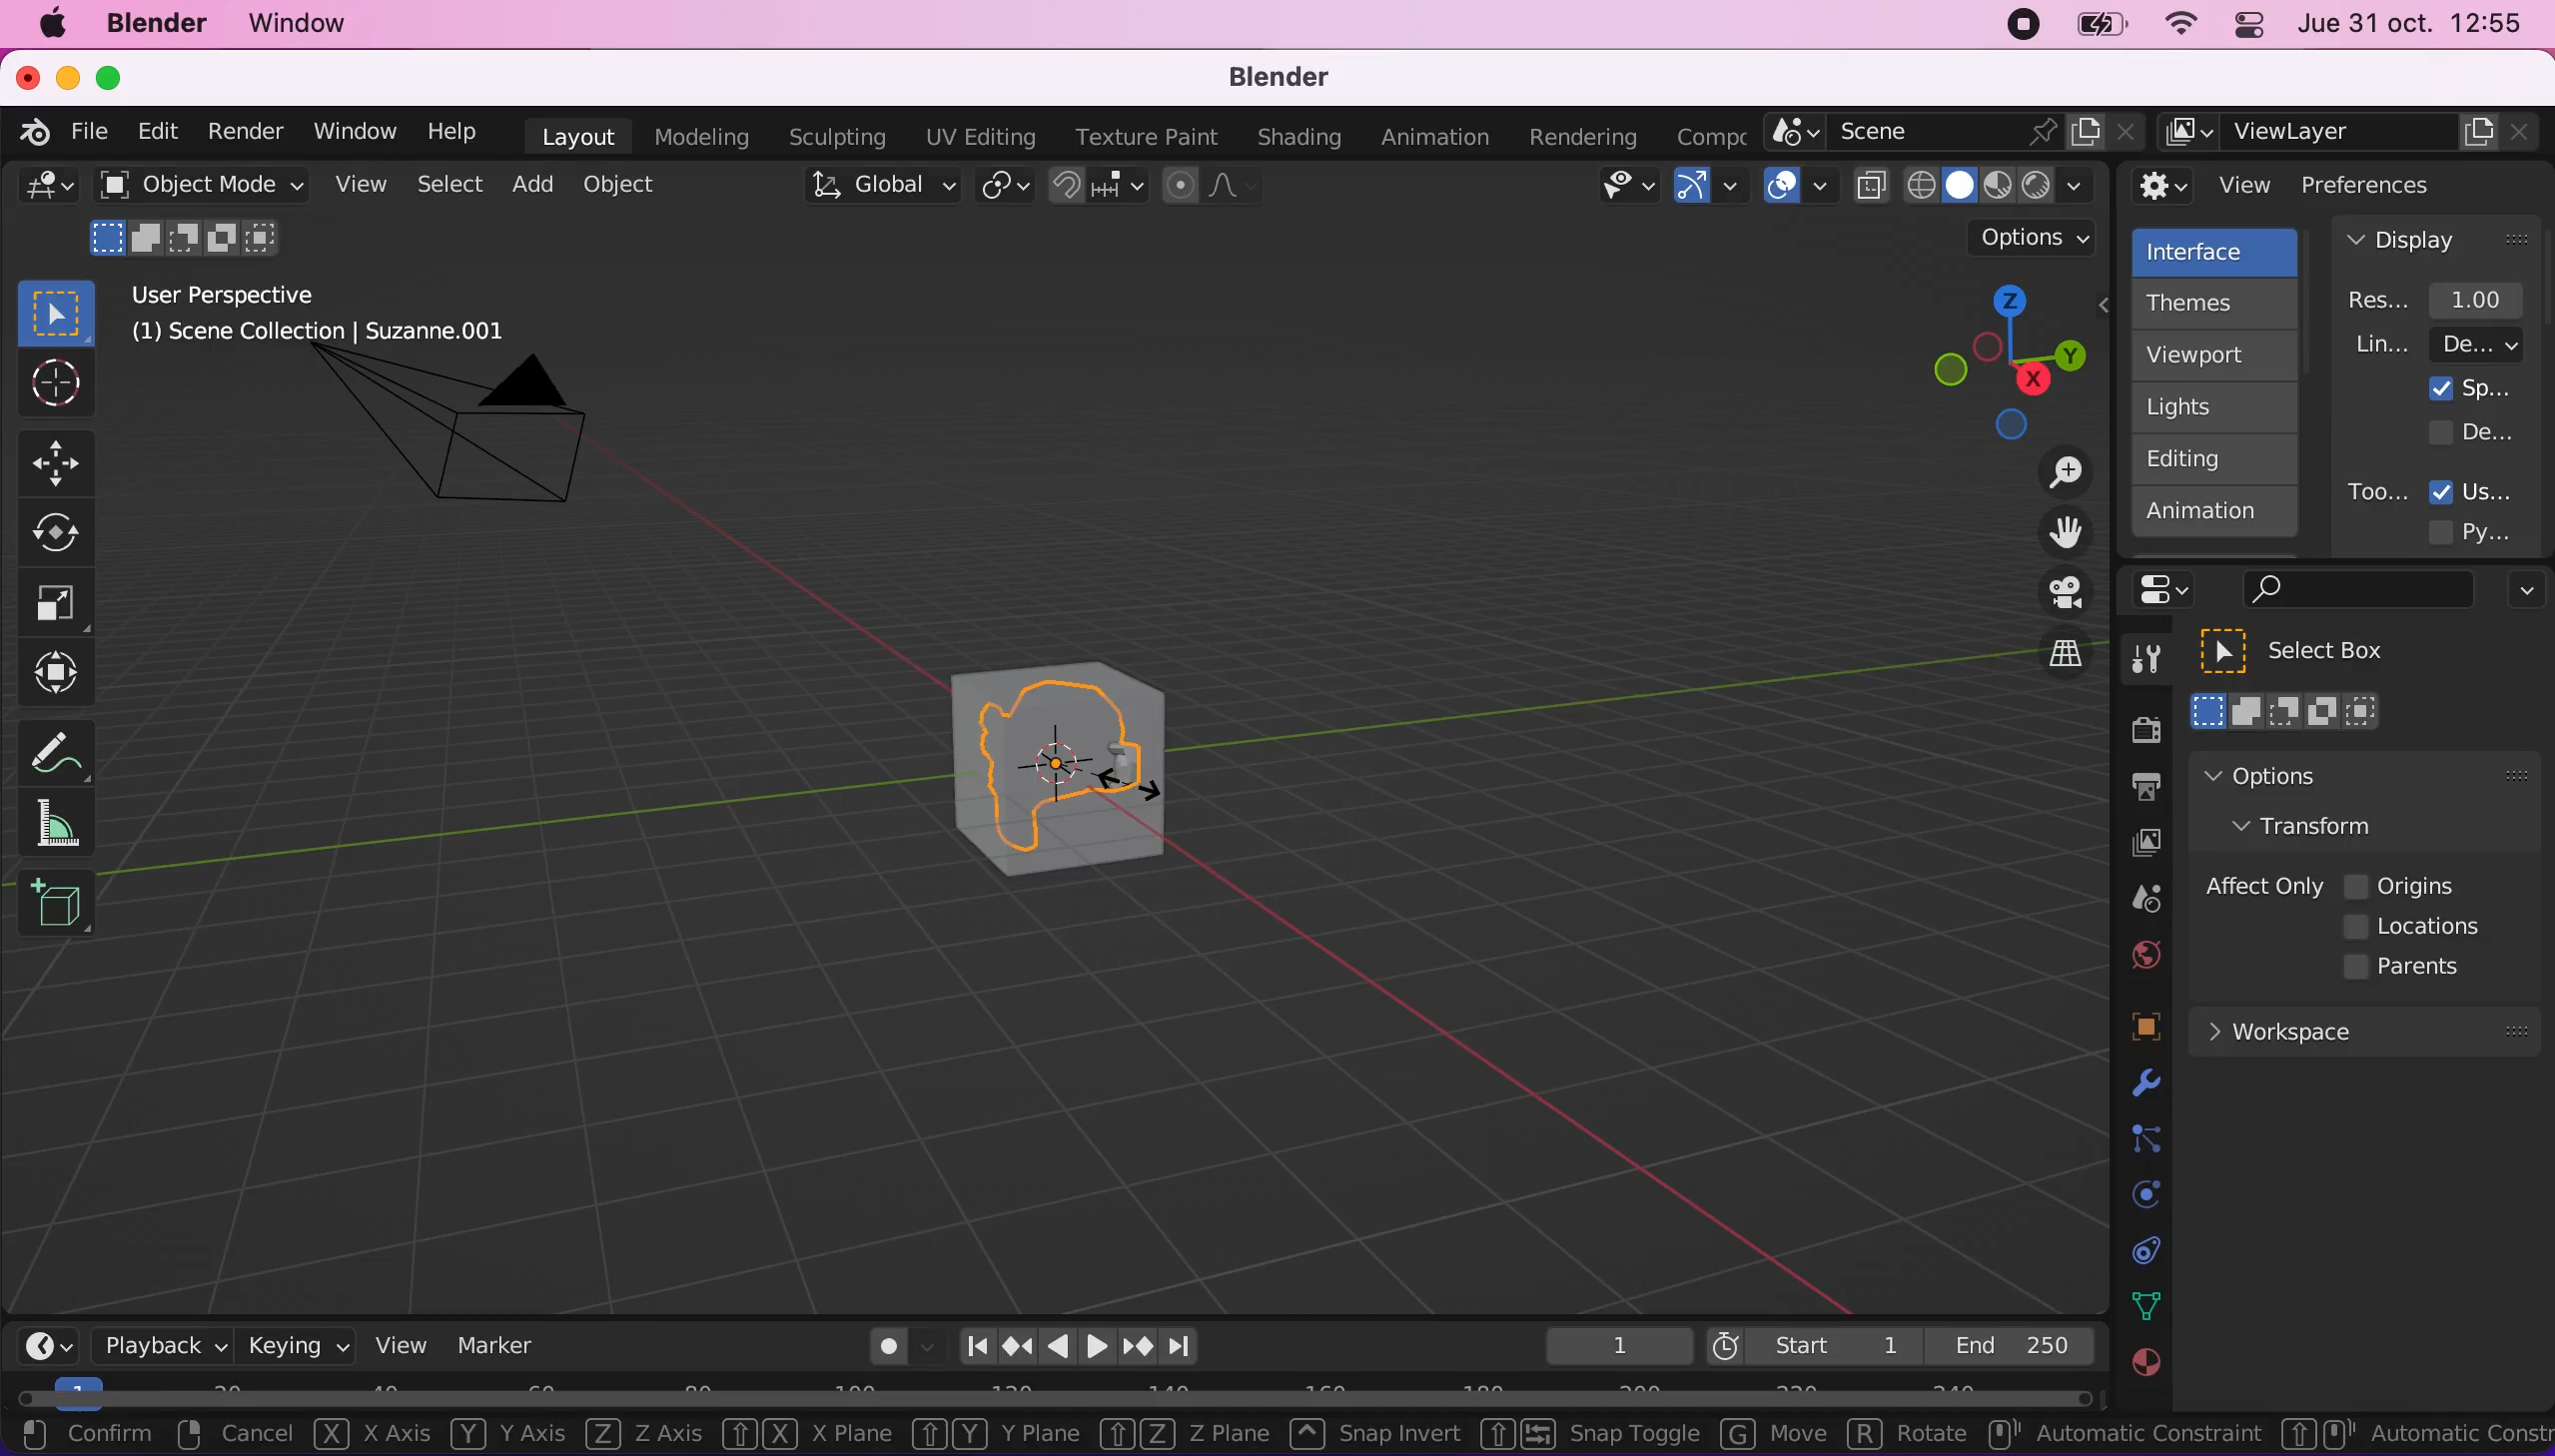  I want to click on workspace, so click(2363, 1029).